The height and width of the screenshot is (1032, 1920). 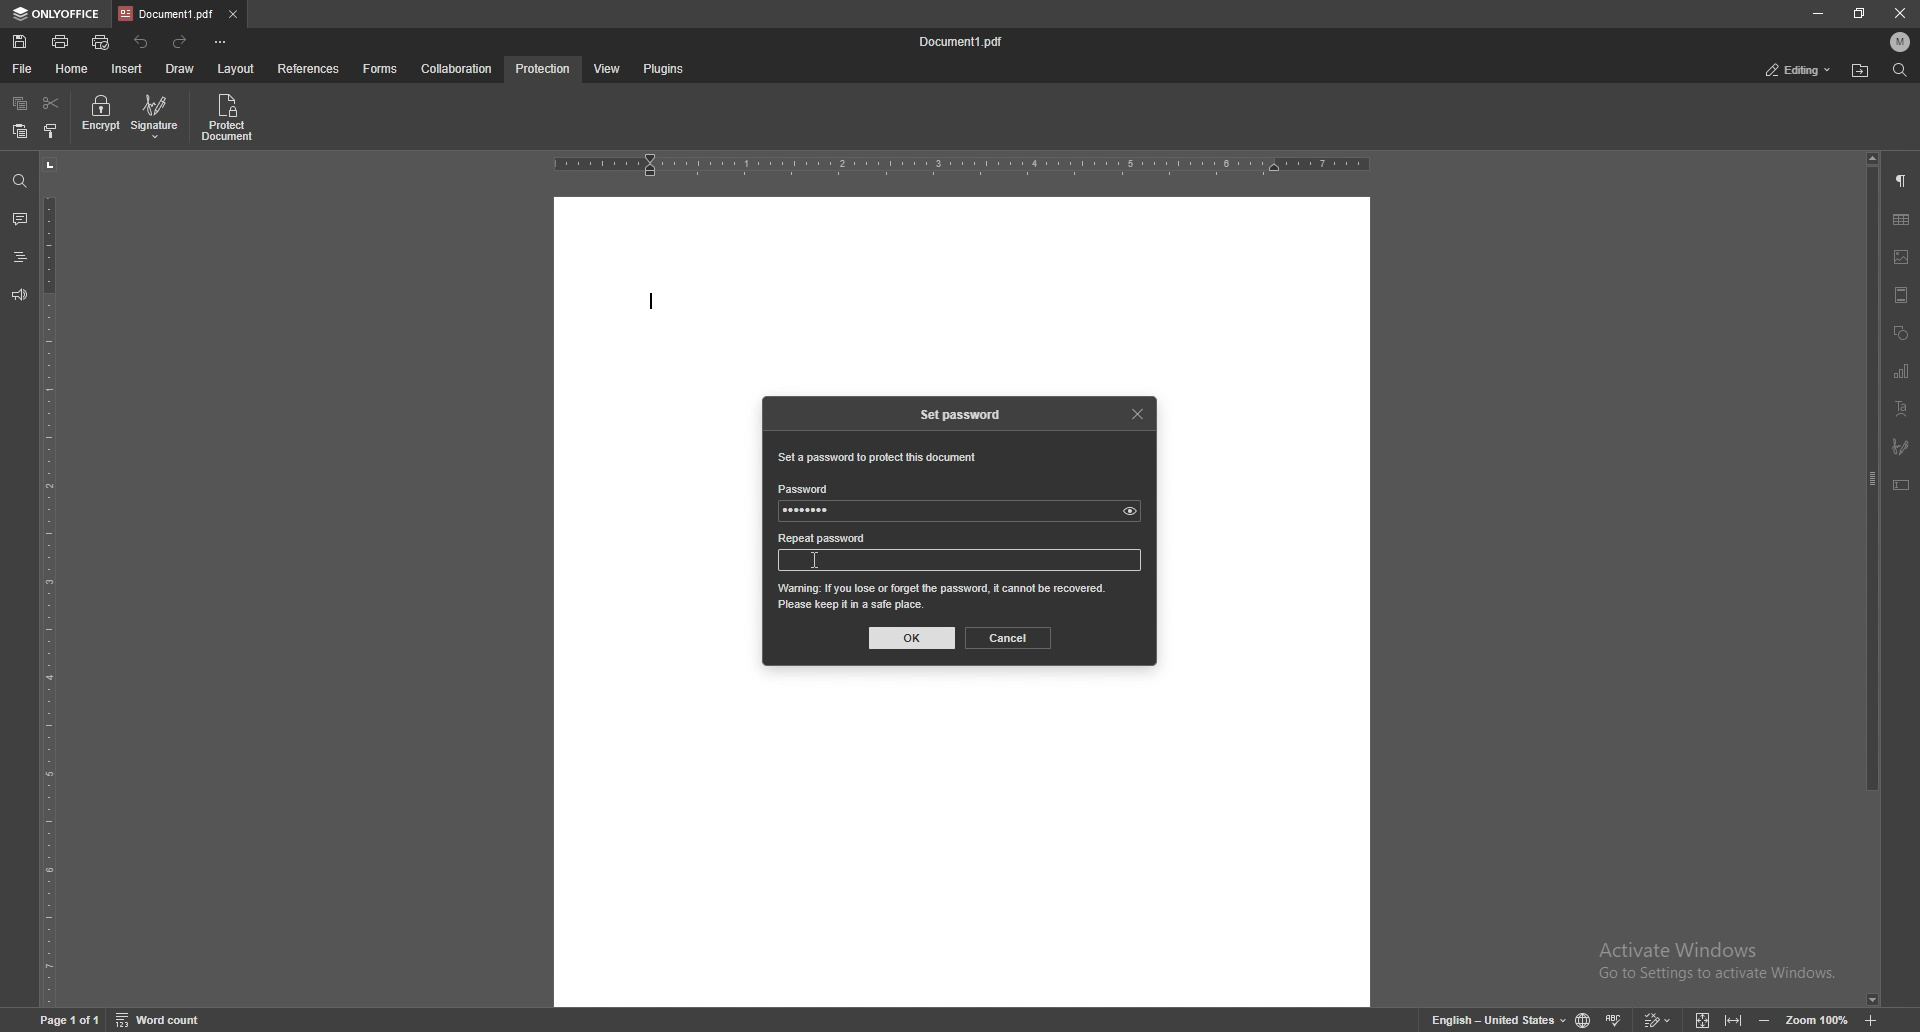 What do you see at coordinates (457, 68) in the screenshot?
I see `collaboration` at bounding box center [457, 68].